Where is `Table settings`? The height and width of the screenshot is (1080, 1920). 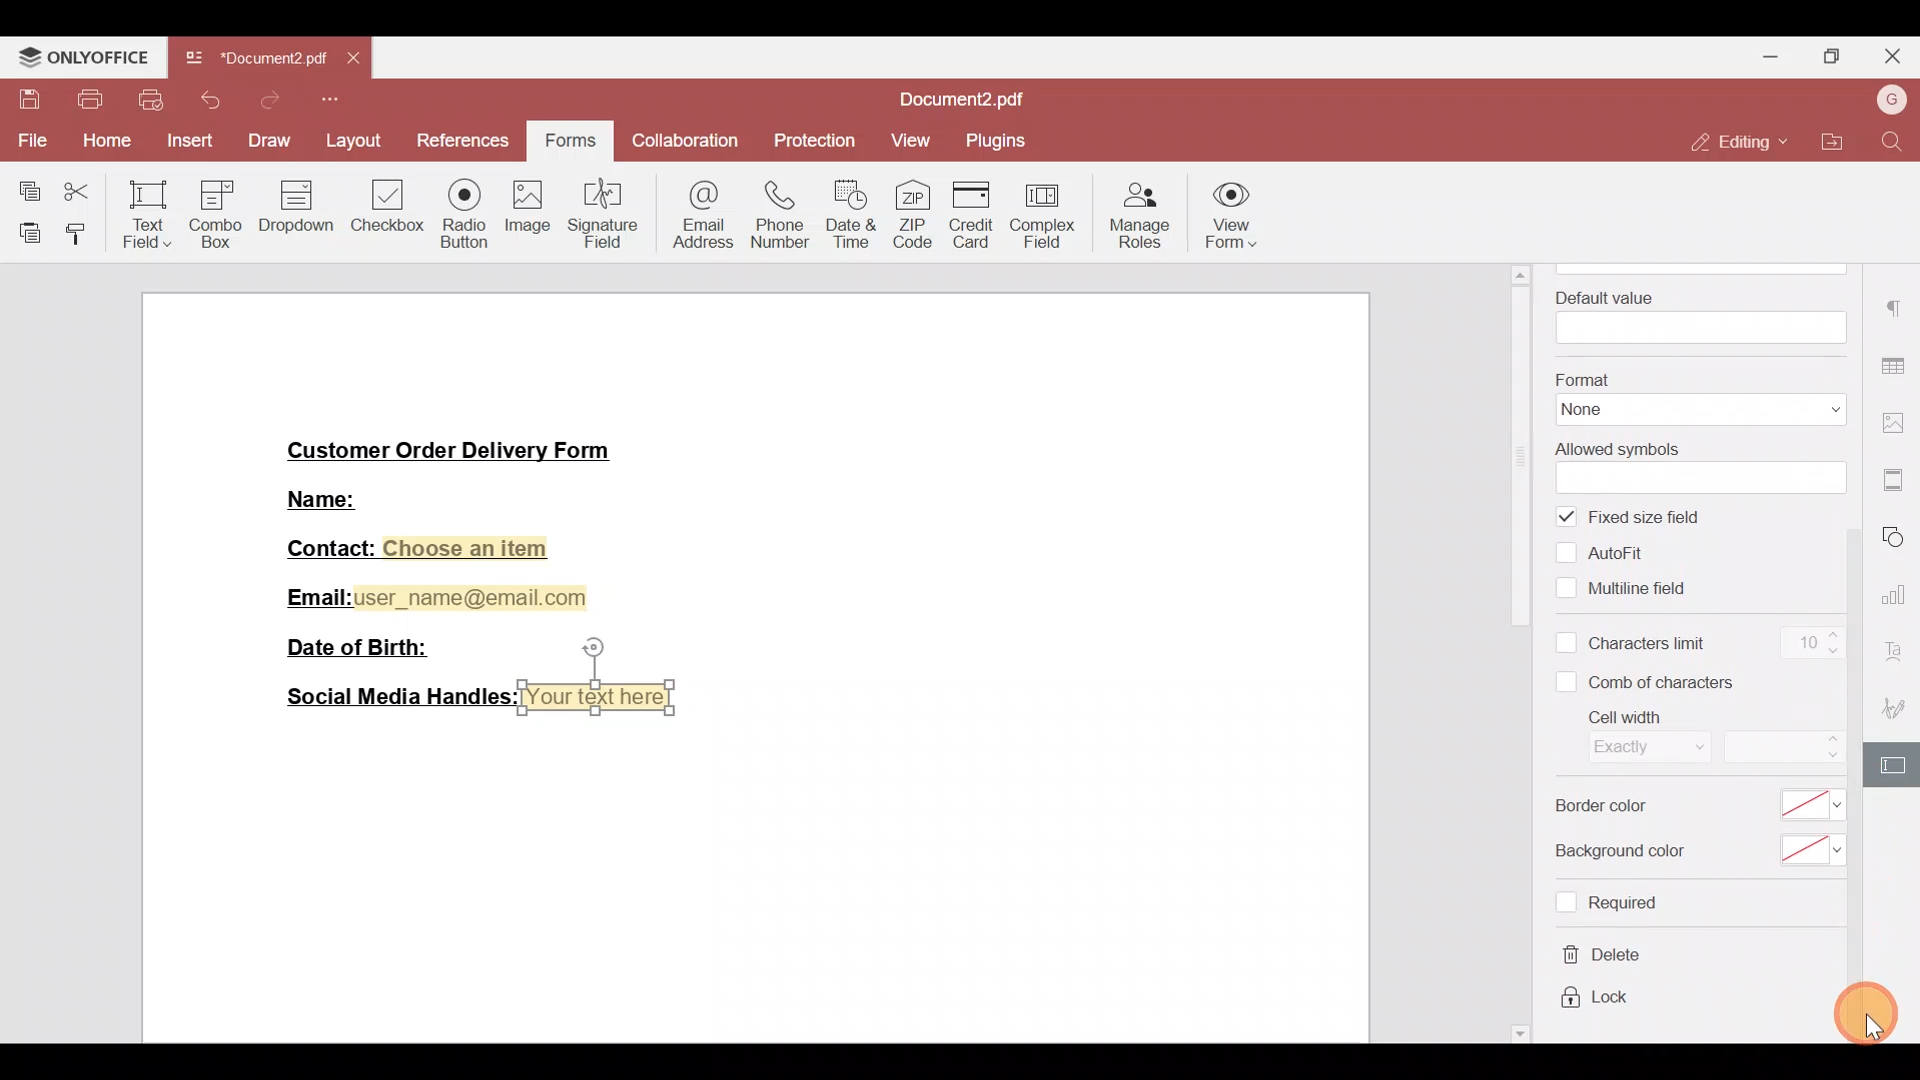
Table settings is located at coordinates (1896, 363).